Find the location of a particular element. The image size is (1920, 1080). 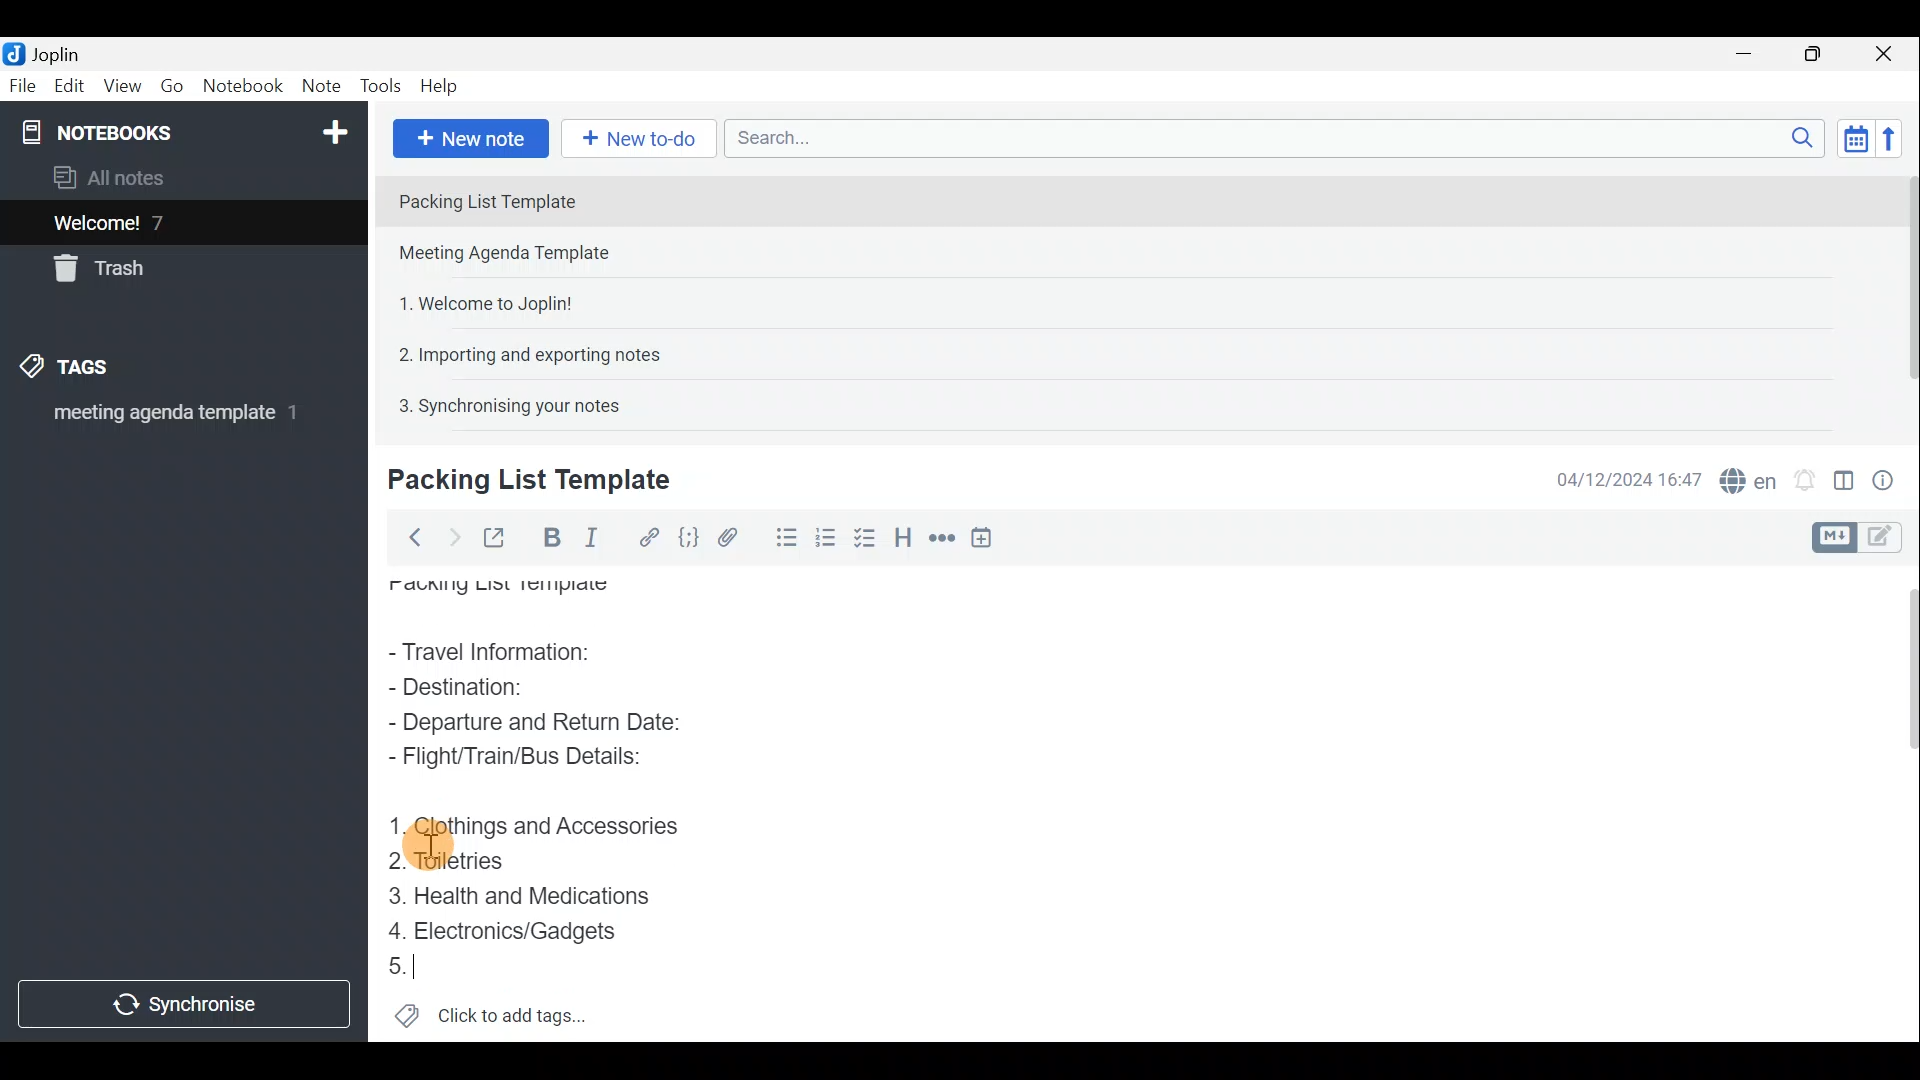

Heading is located at coordinates (905, 535).